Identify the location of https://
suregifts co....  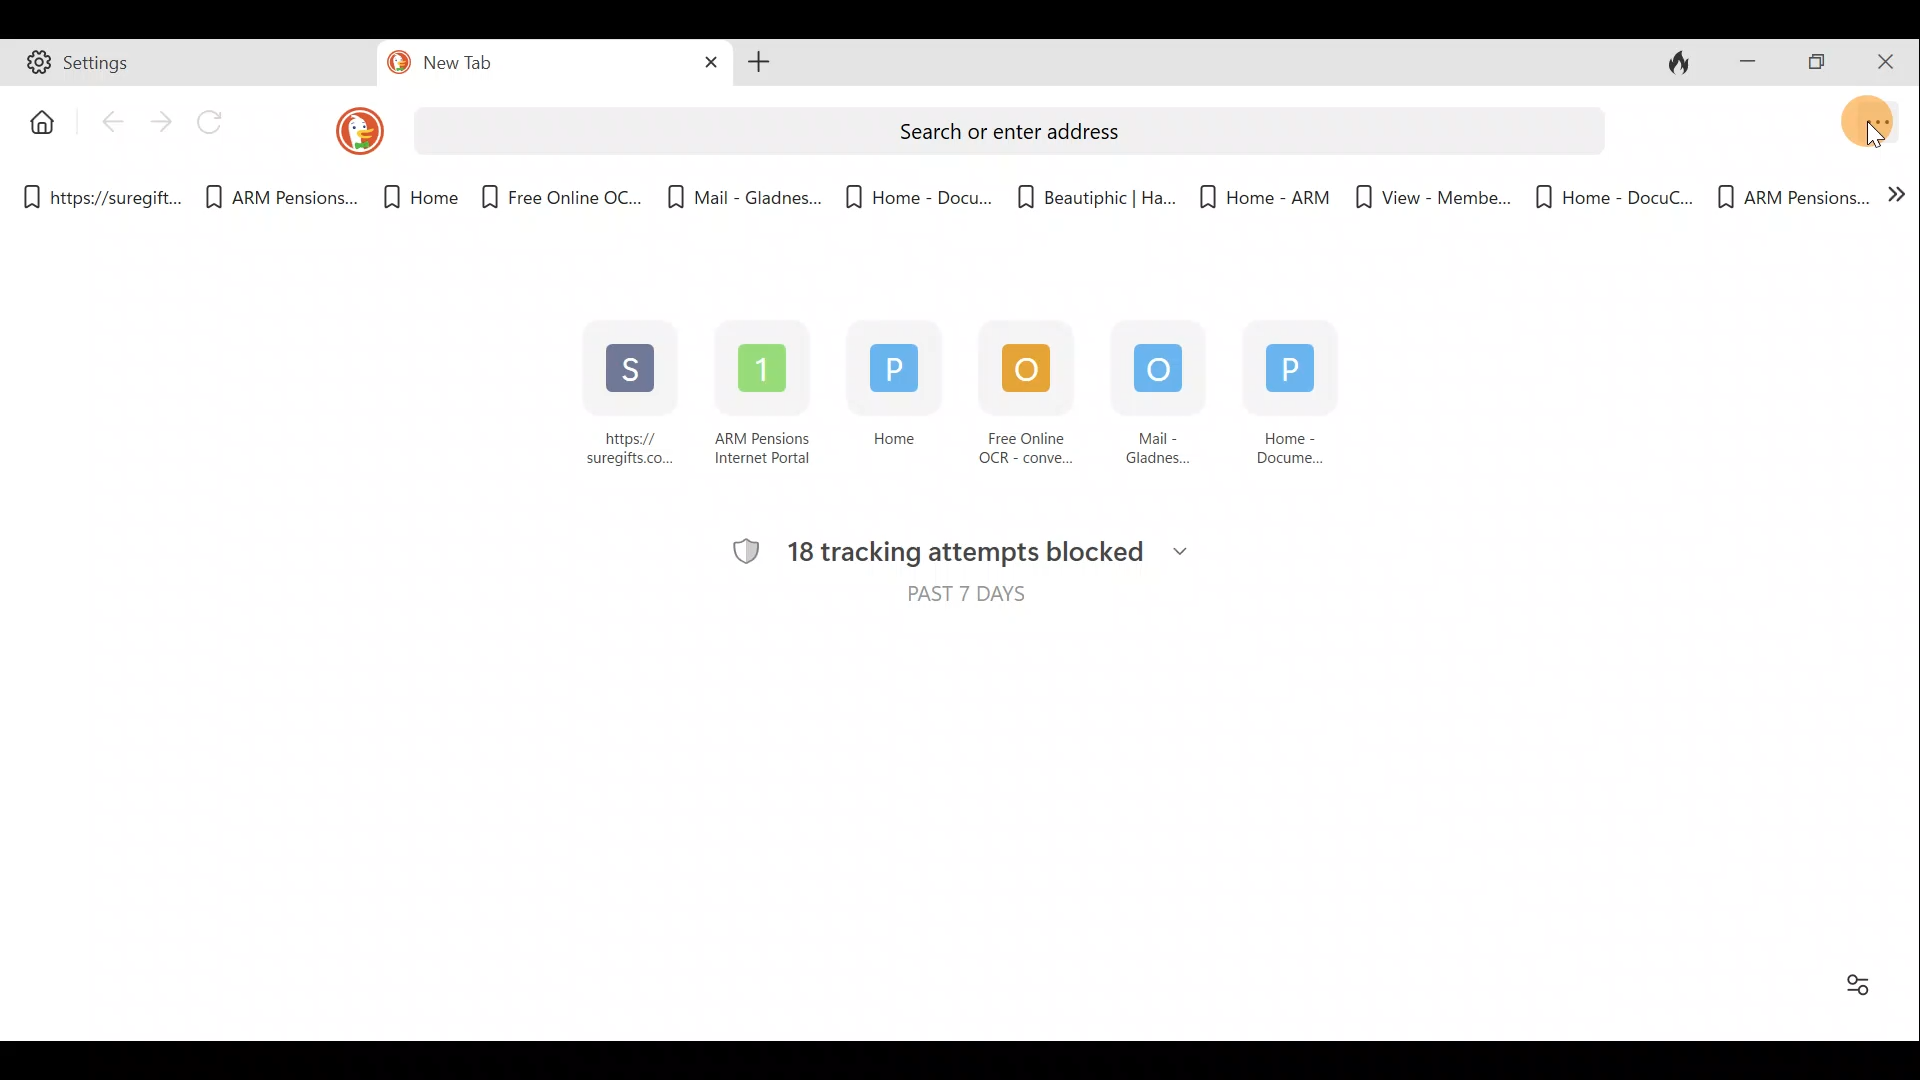
(631, 397).